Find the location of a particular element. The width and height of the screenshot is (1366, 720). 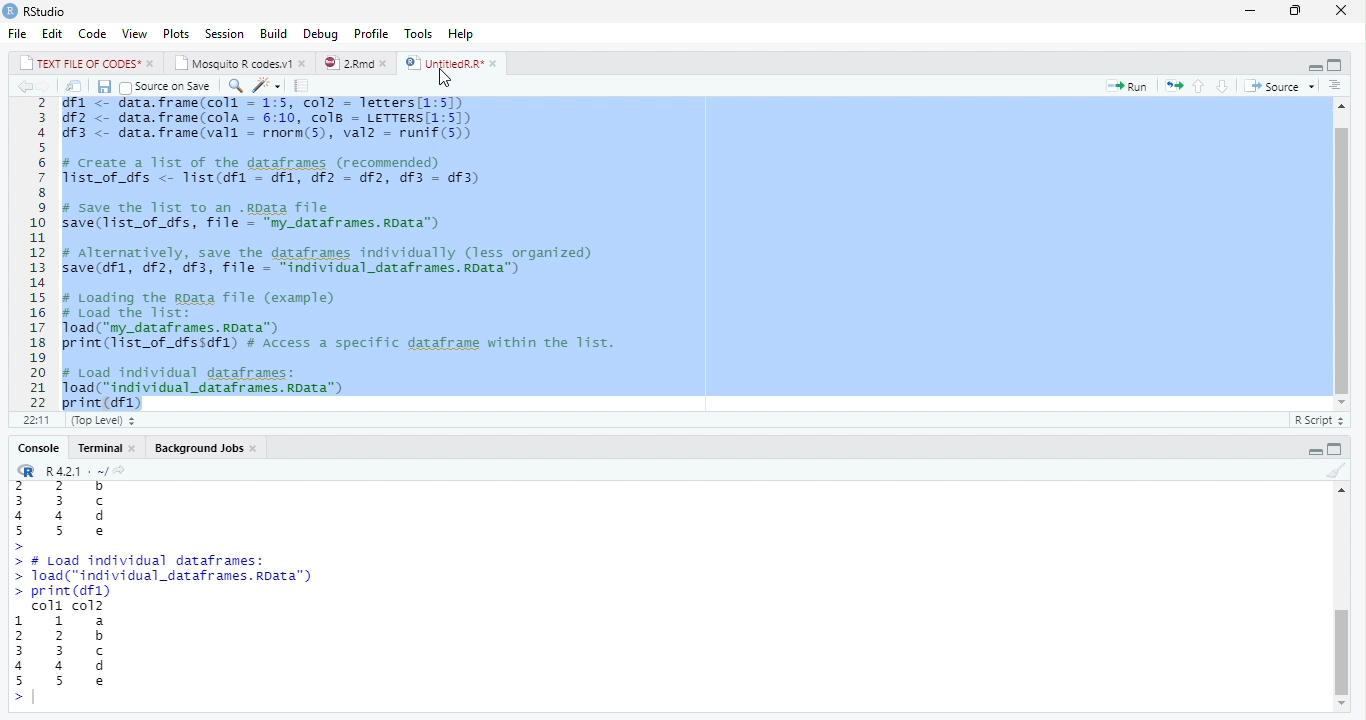

Go to previous location is located at coordinates (22, 86).